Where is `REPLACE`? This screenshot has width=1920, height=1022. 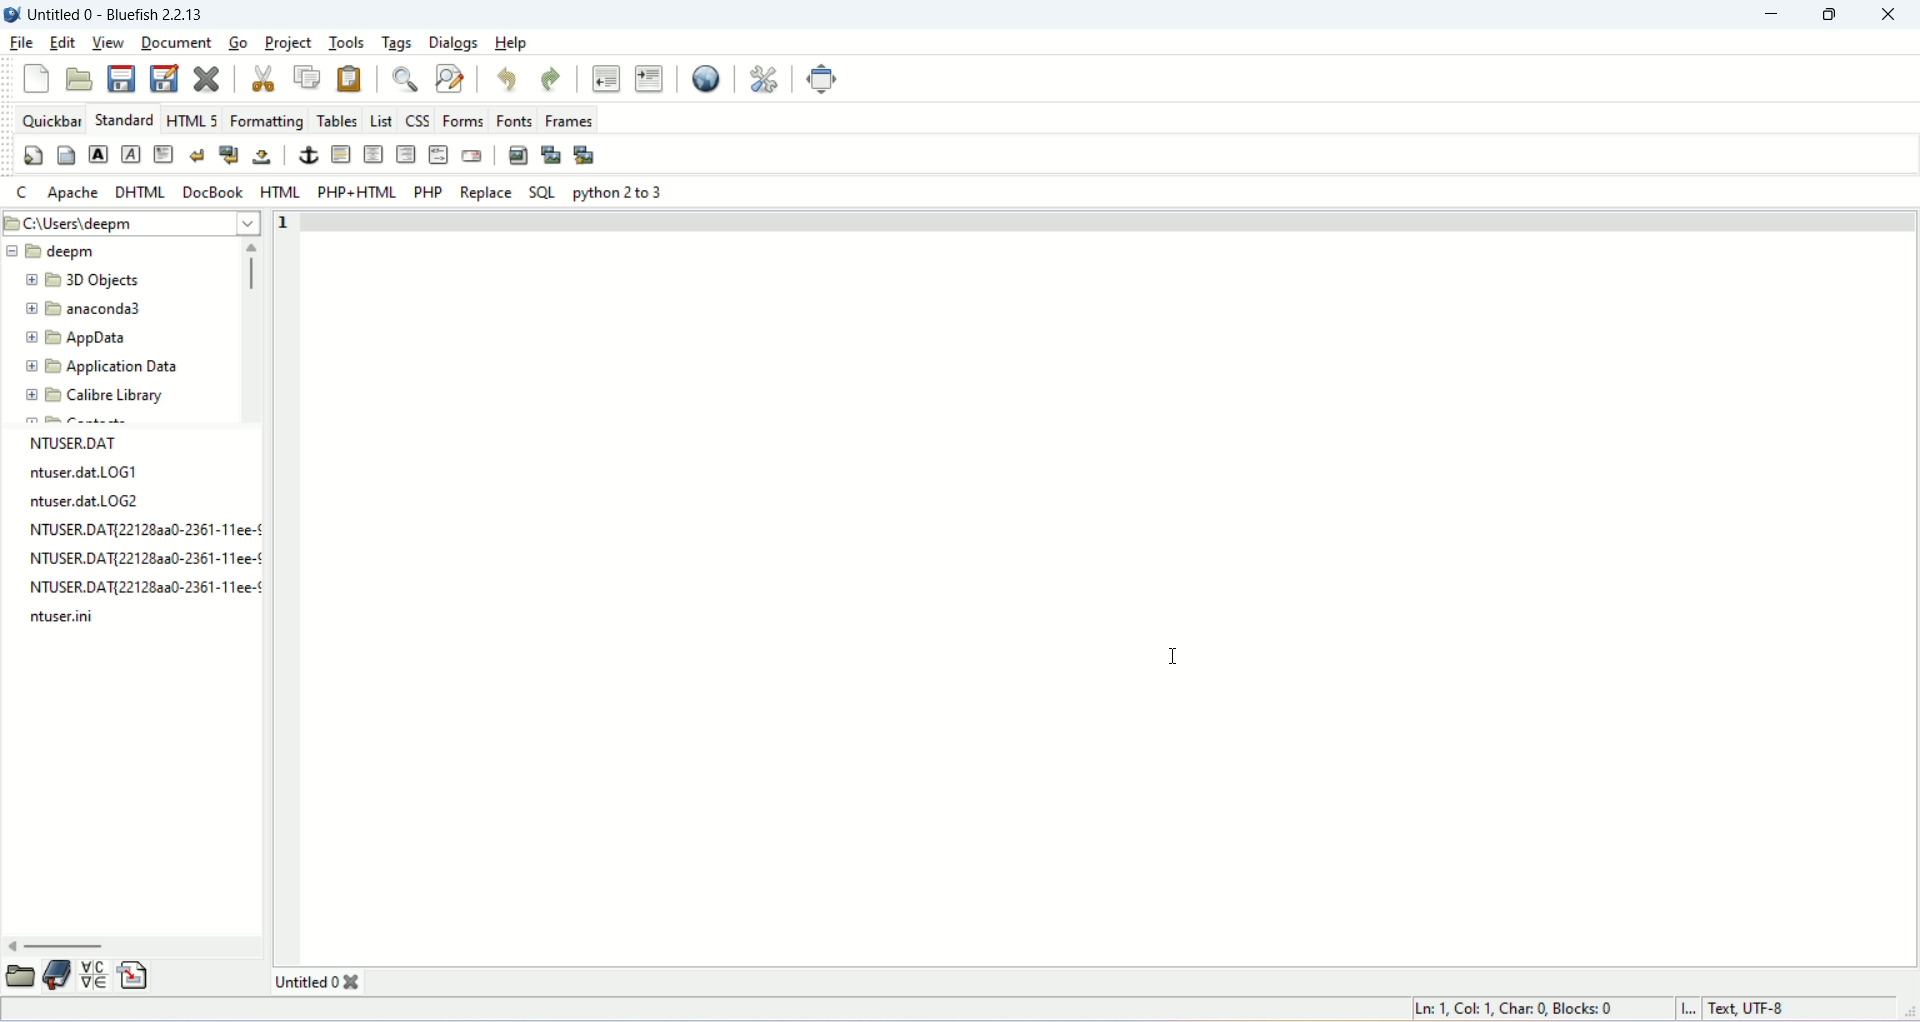
REPLACE is located at coordinates (485, 192).